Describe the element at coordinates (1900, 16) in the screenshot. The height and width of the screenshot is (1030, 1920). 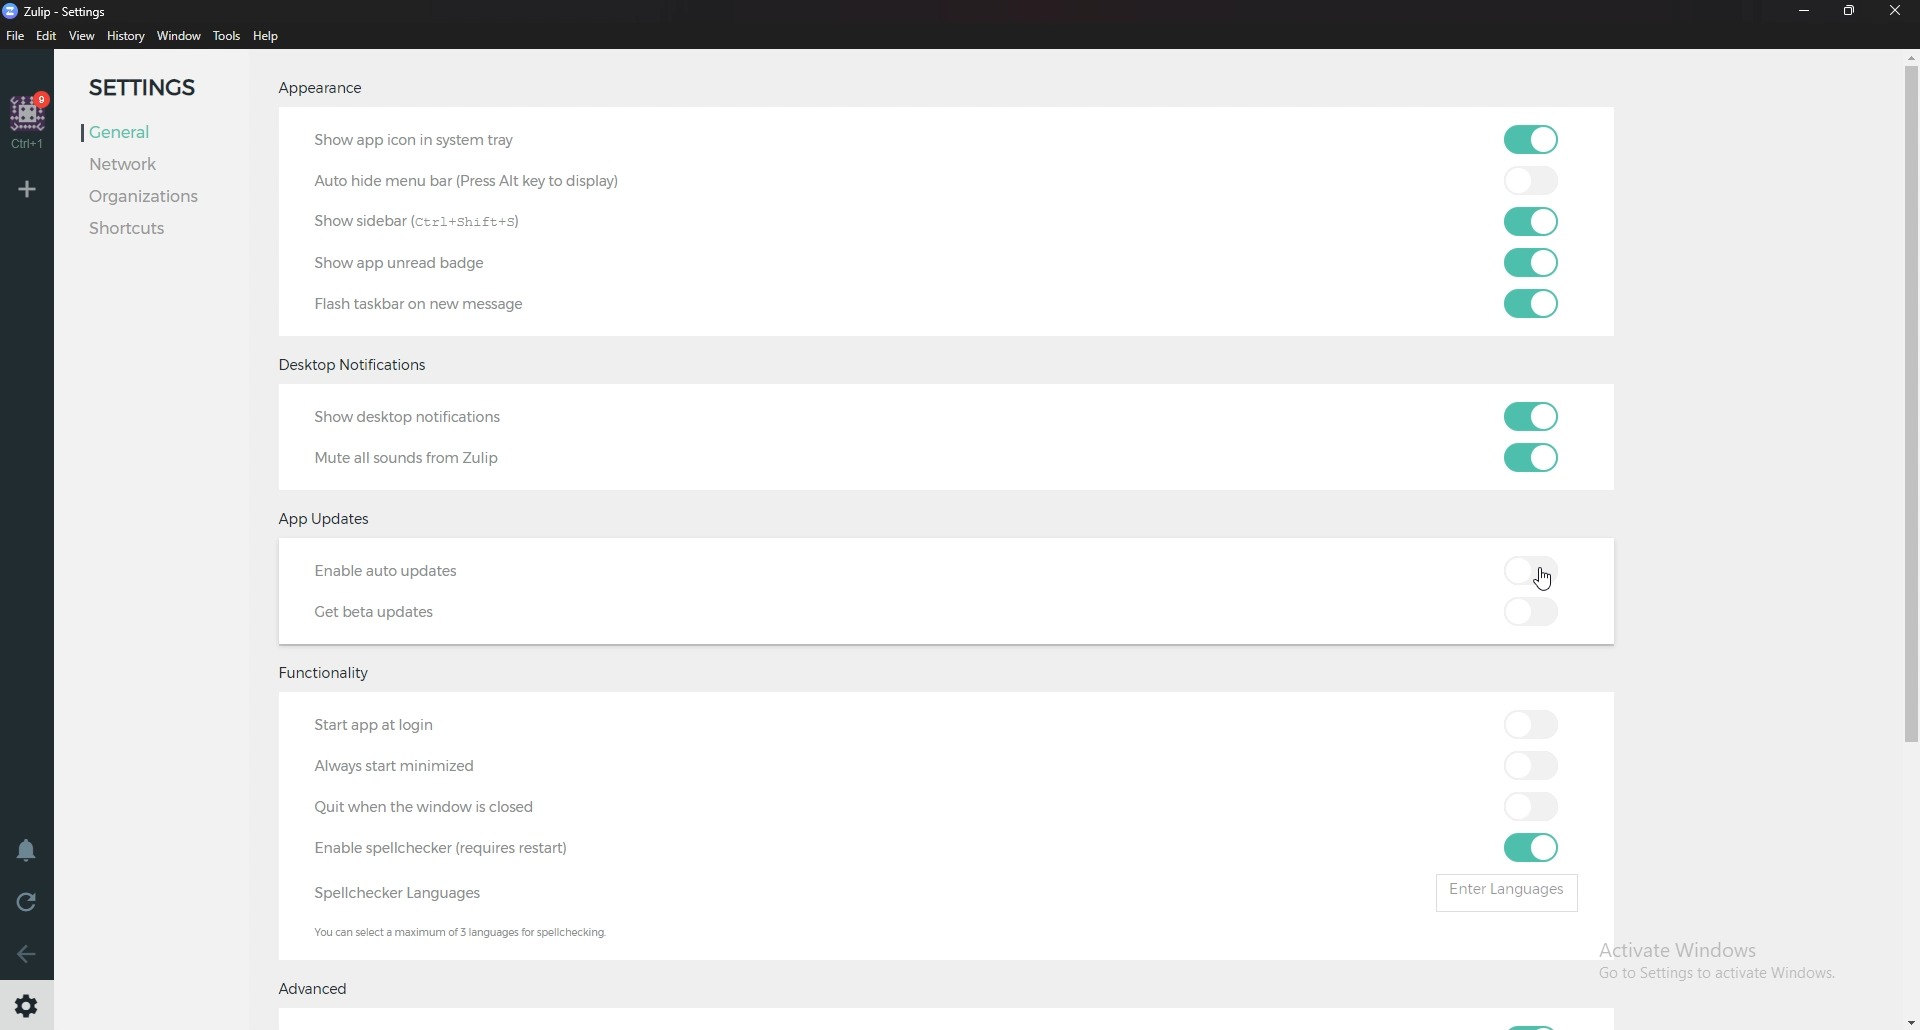
I see `Close` at that location.